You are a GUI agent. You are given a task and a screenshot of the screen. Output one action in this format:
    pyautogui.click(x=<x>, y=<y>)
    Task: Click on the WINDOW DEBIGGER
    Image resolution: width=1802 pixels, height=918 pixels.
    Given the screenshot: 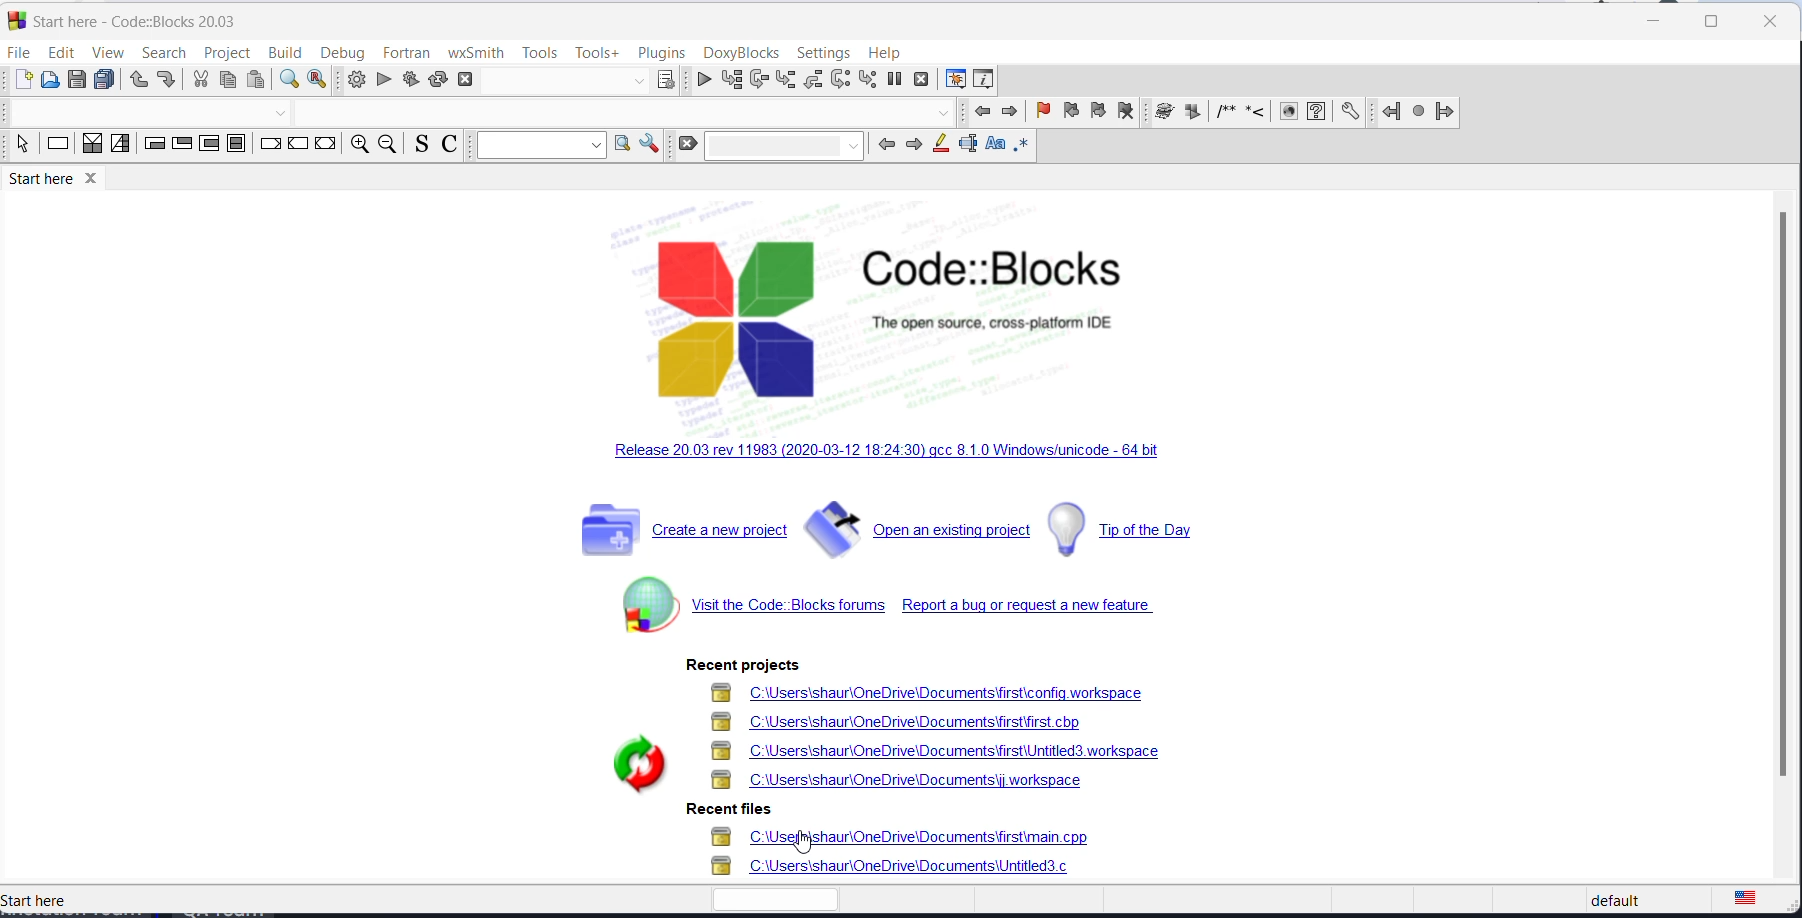 What is the action you would take?
    pyautogui.click(x=953, y=78)
    